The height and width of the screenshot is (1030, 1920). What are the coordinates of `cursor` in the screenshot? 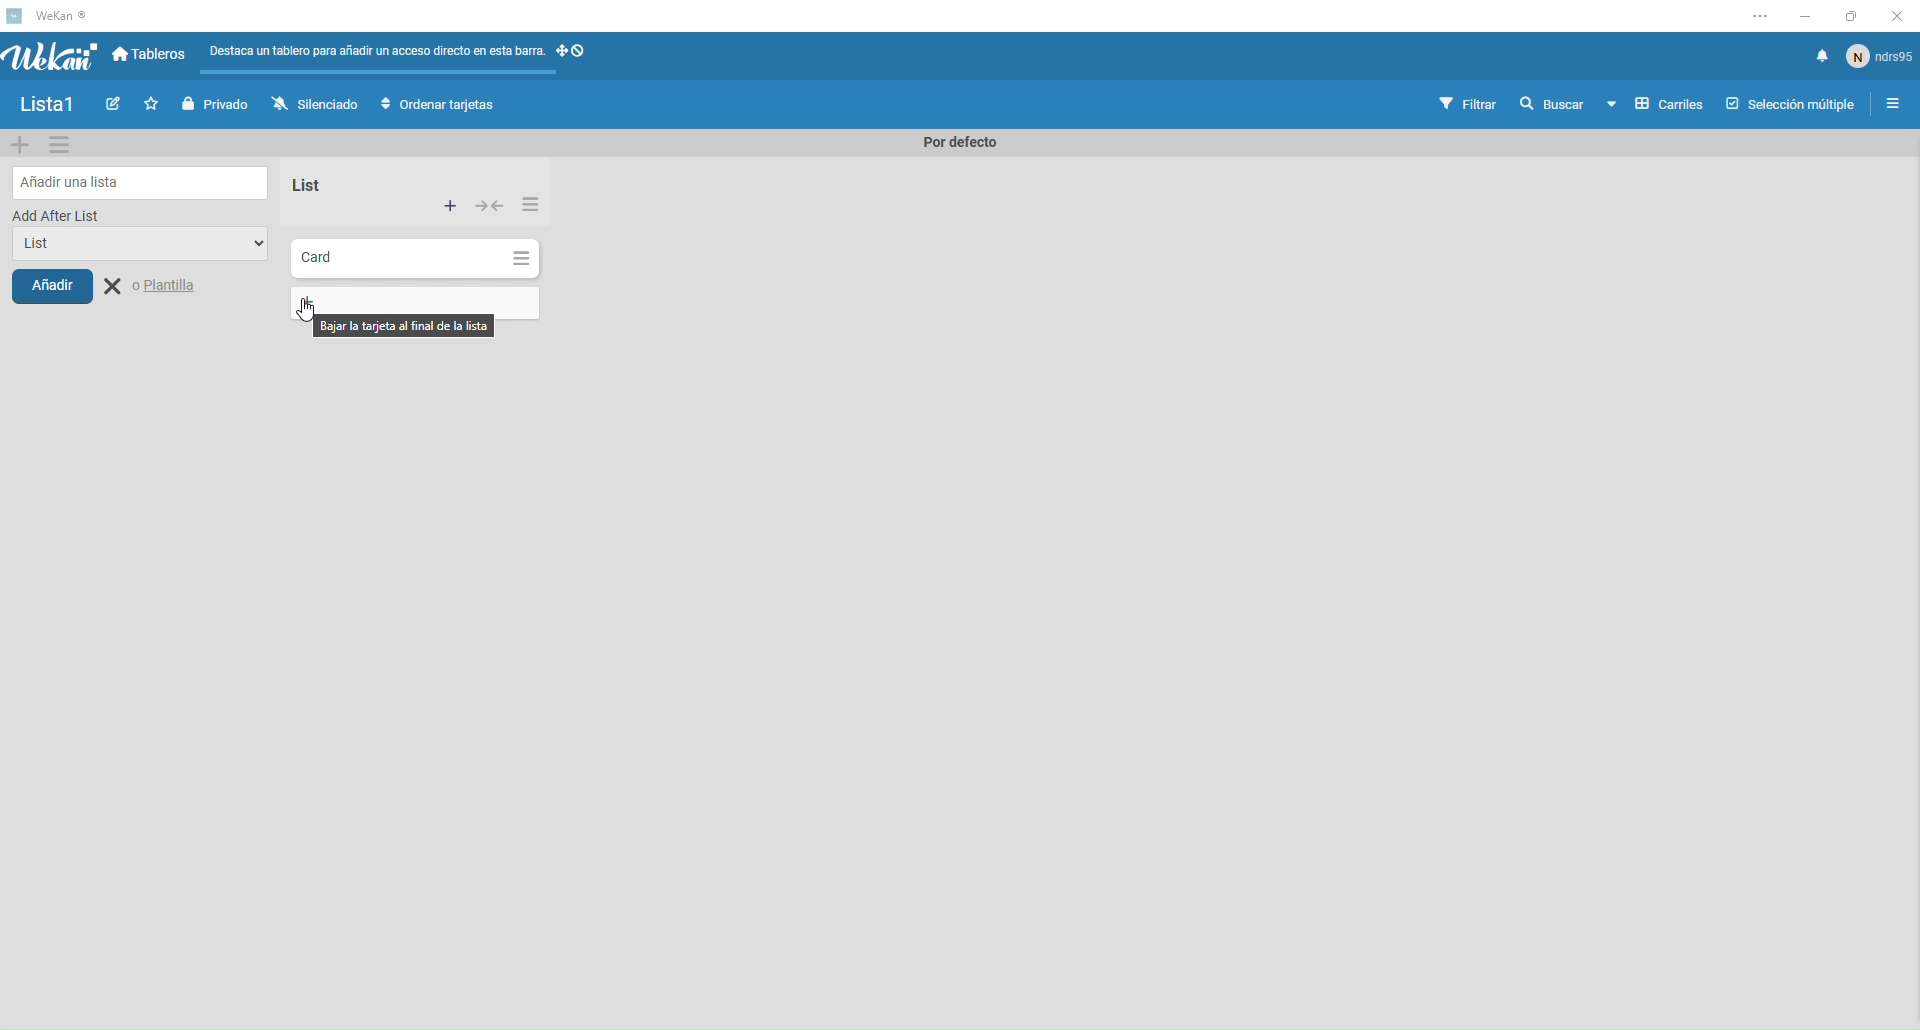 It's located at (307, 309).